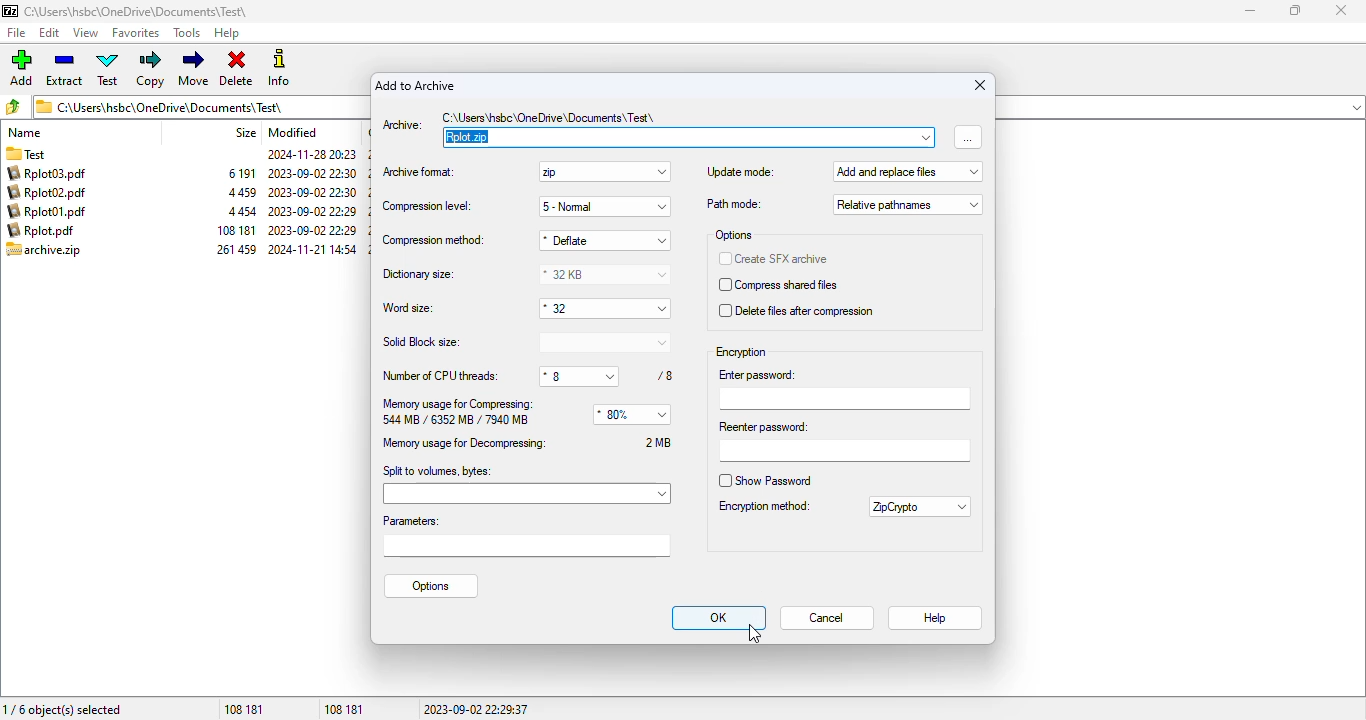 This screenshot has height=720, width=1366. Describe the element at coordinates (522, 275) in the screenshot. I see `dictionary size: *32 KB` at that location.